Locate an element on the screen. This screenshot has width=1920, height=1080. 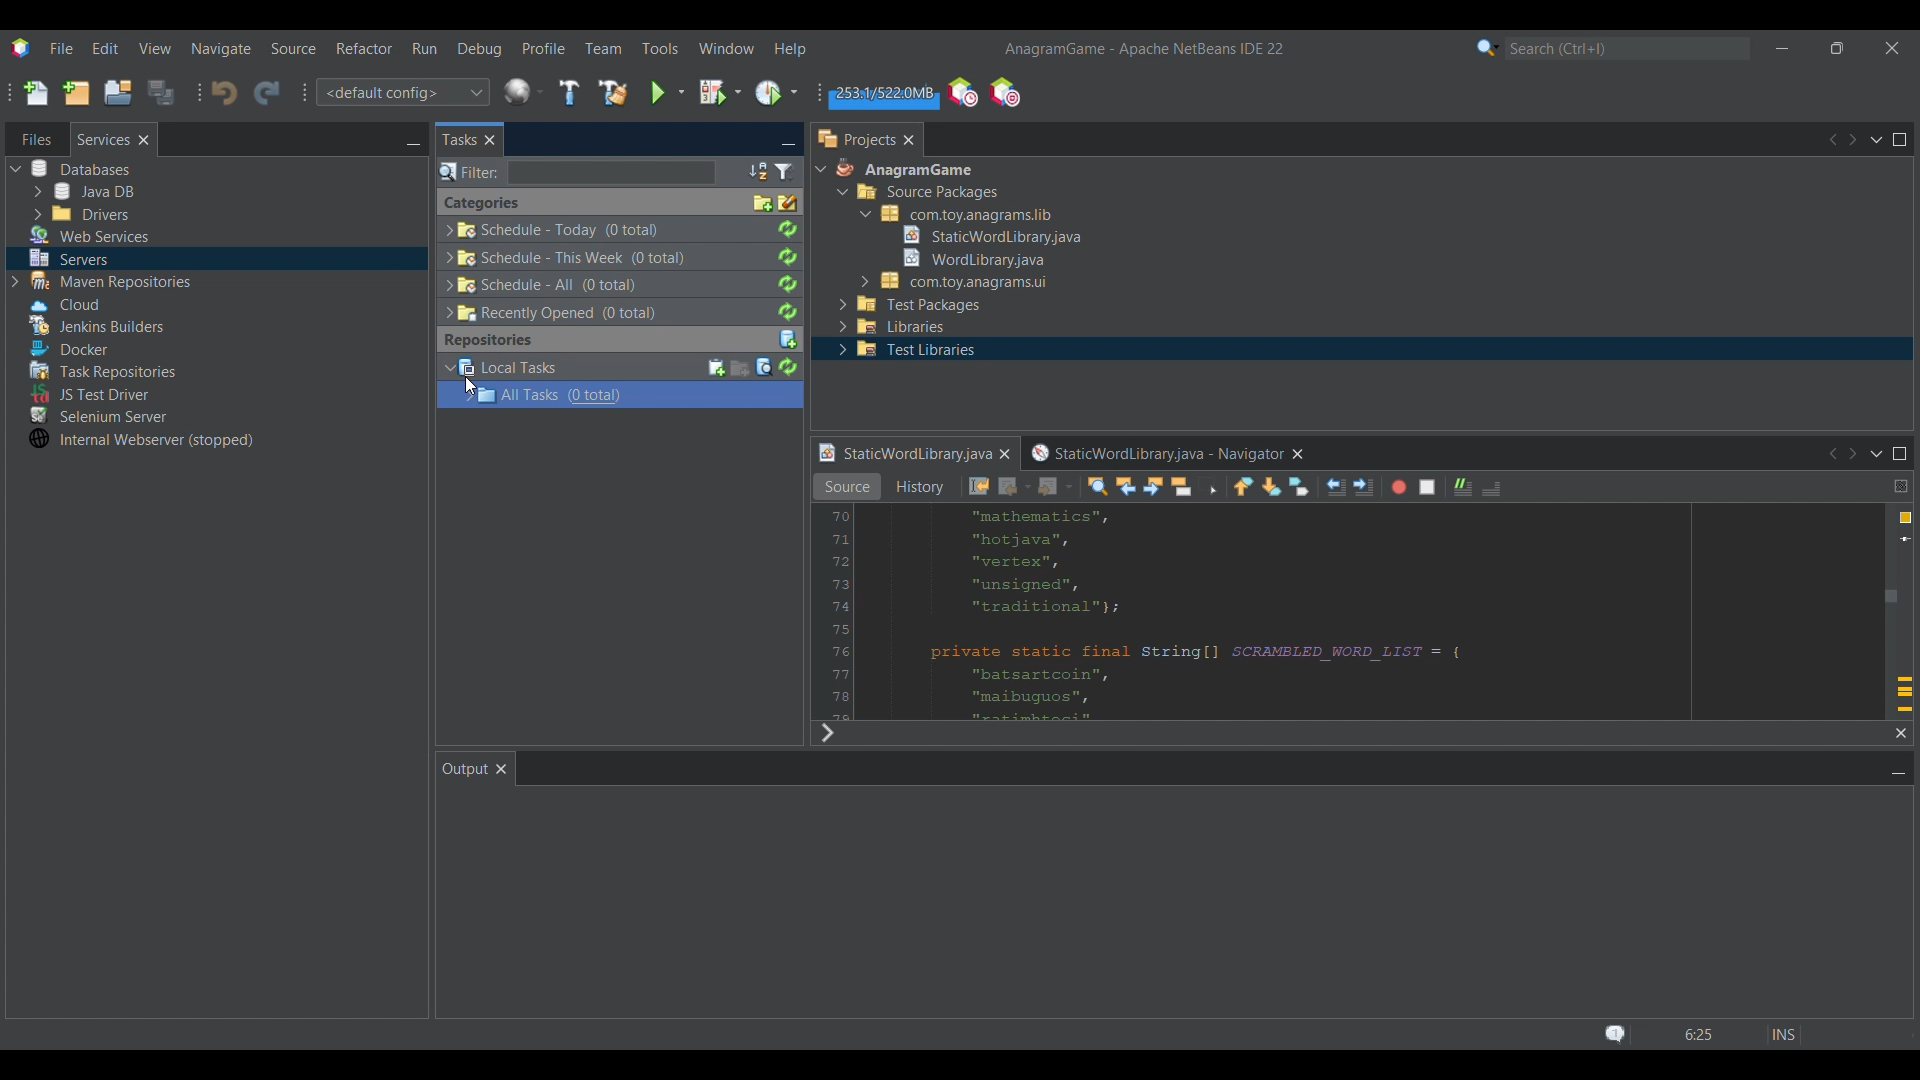
File menu is located at coordinates (61, 48).